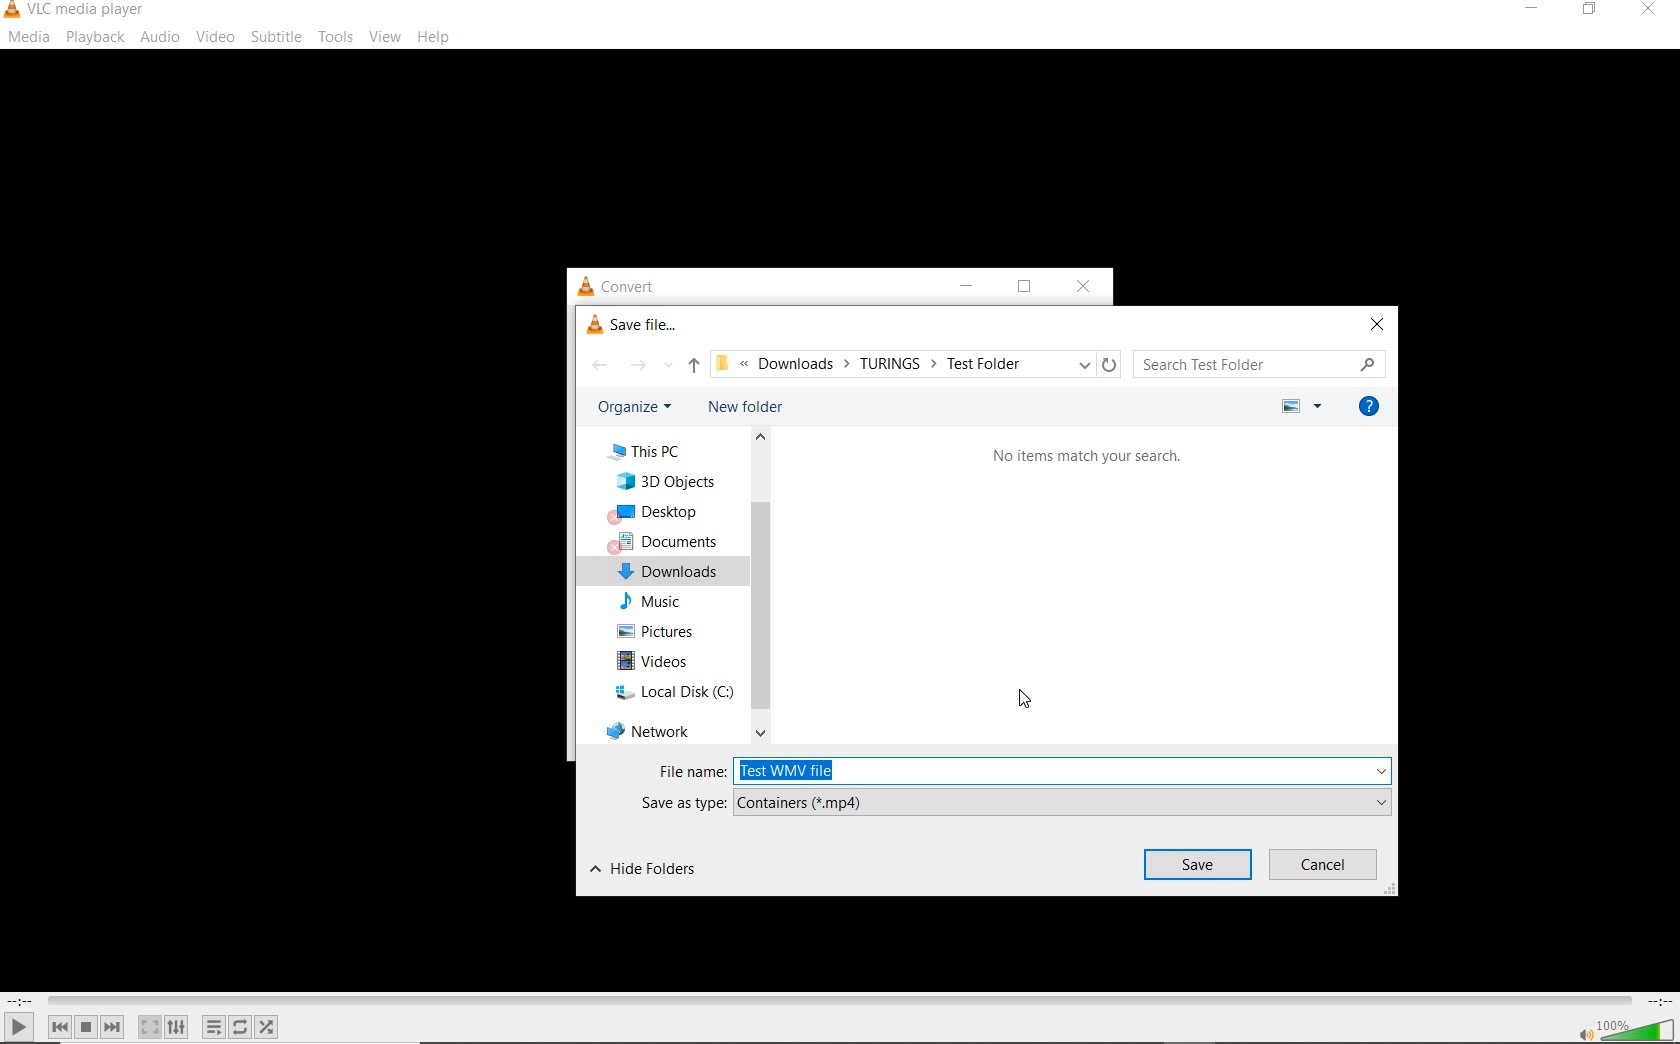 This screenshot has width=1680, height=1044. I want to click on FILE NAME: test WMV file, so click(1024, 771).